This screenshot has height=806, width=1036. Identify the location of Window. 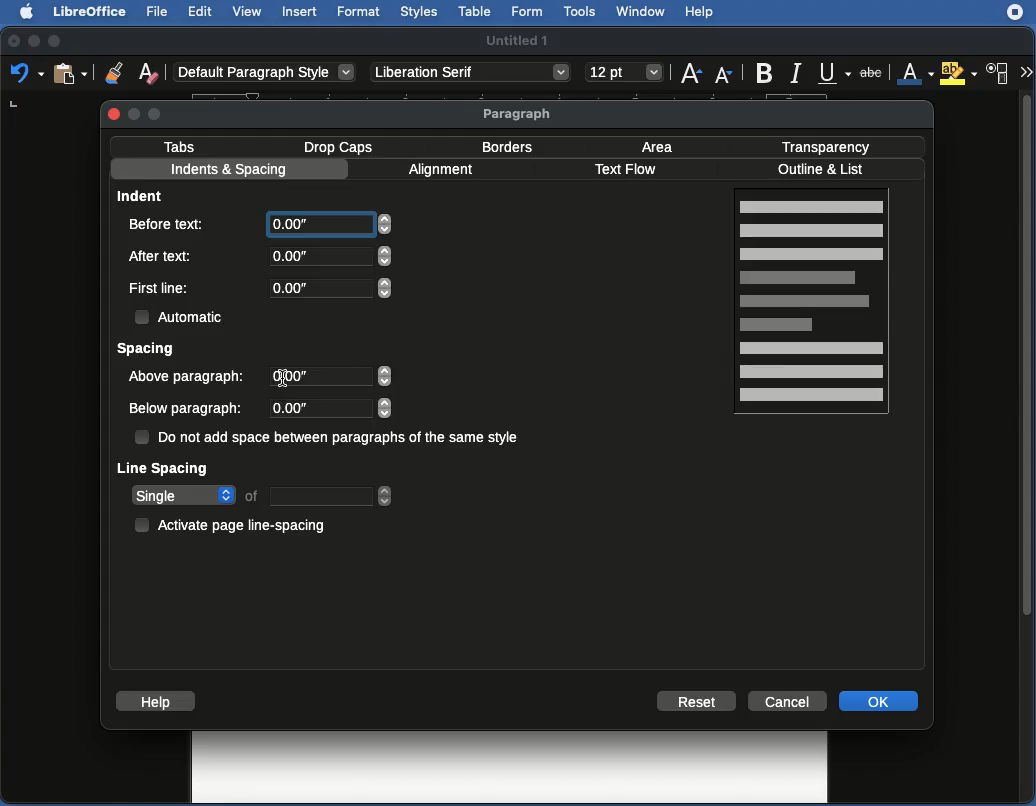
(640, 12).